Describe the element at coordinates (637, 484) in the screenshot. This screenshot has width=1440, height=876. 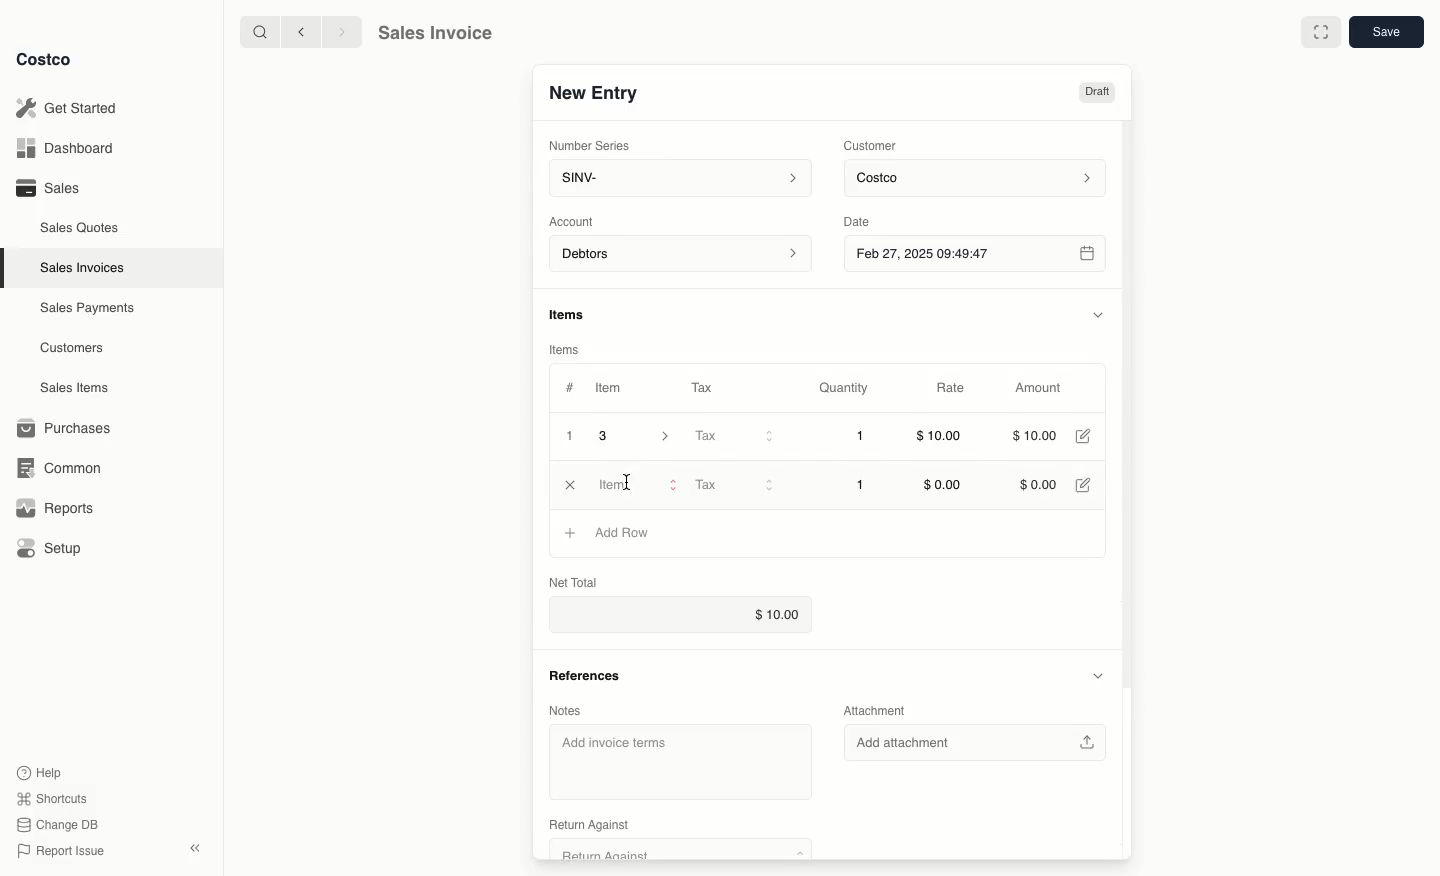
I see `Item` at that location.